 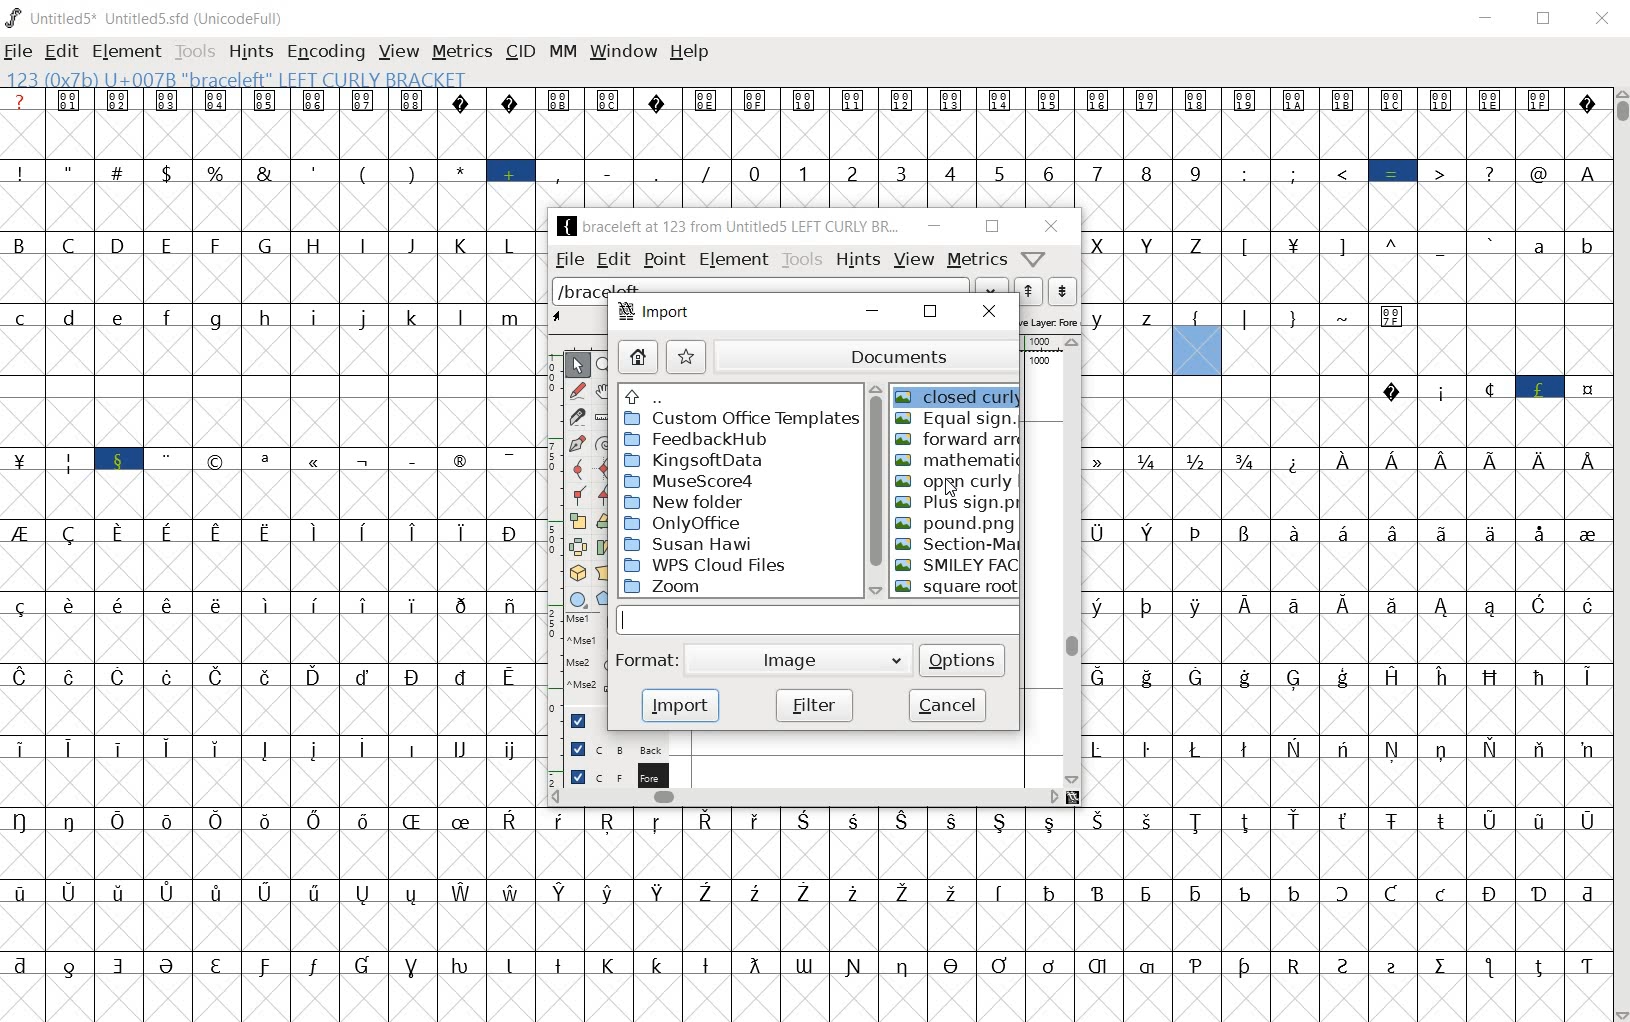 What do you see at coordinates (1034, 261) in the screenshot?
I see `Help/Window` at bounding box center [1034, 261].